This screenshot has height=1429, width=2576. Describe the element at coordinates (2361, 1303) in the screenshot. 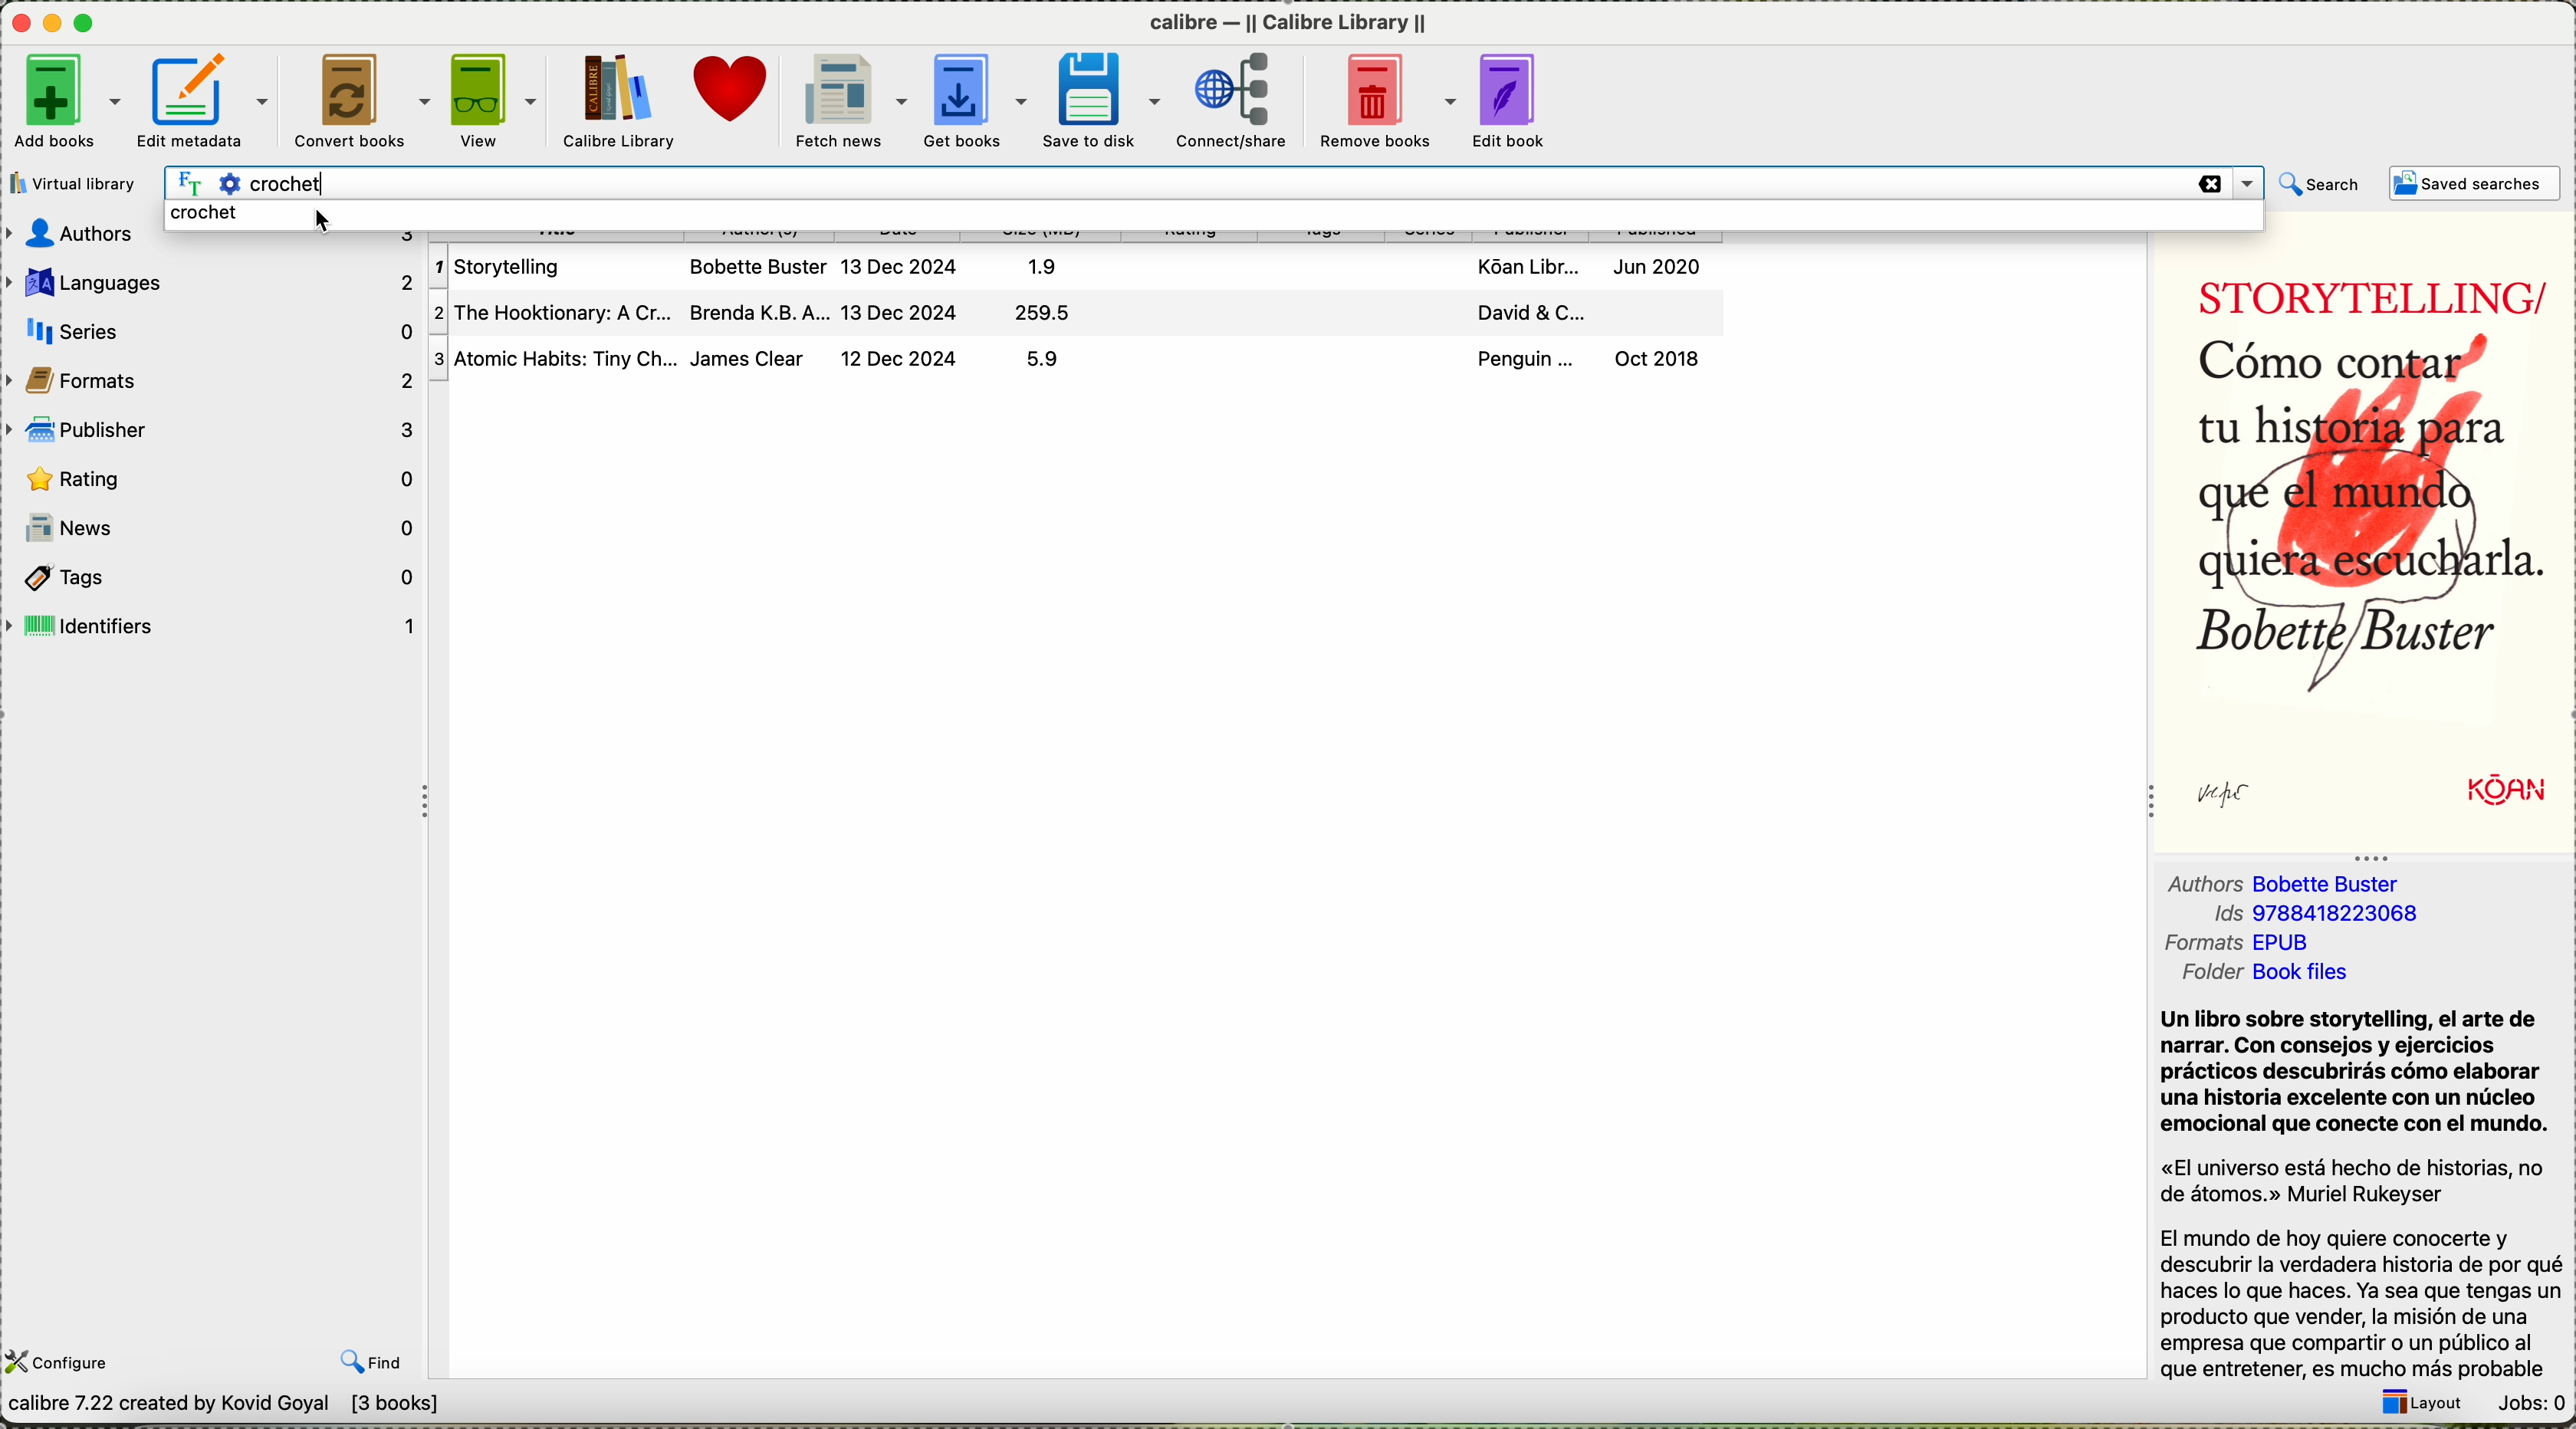

I see `El mundo de hoy quiere conocerte y
descubrir la verdadera historia de por qué
haces lo que haces. Ya sea que tengas un
producto que vender, la misién de una
empresa que compartir o un ptblico al
que entretener, es mucho mas probable` at that location.